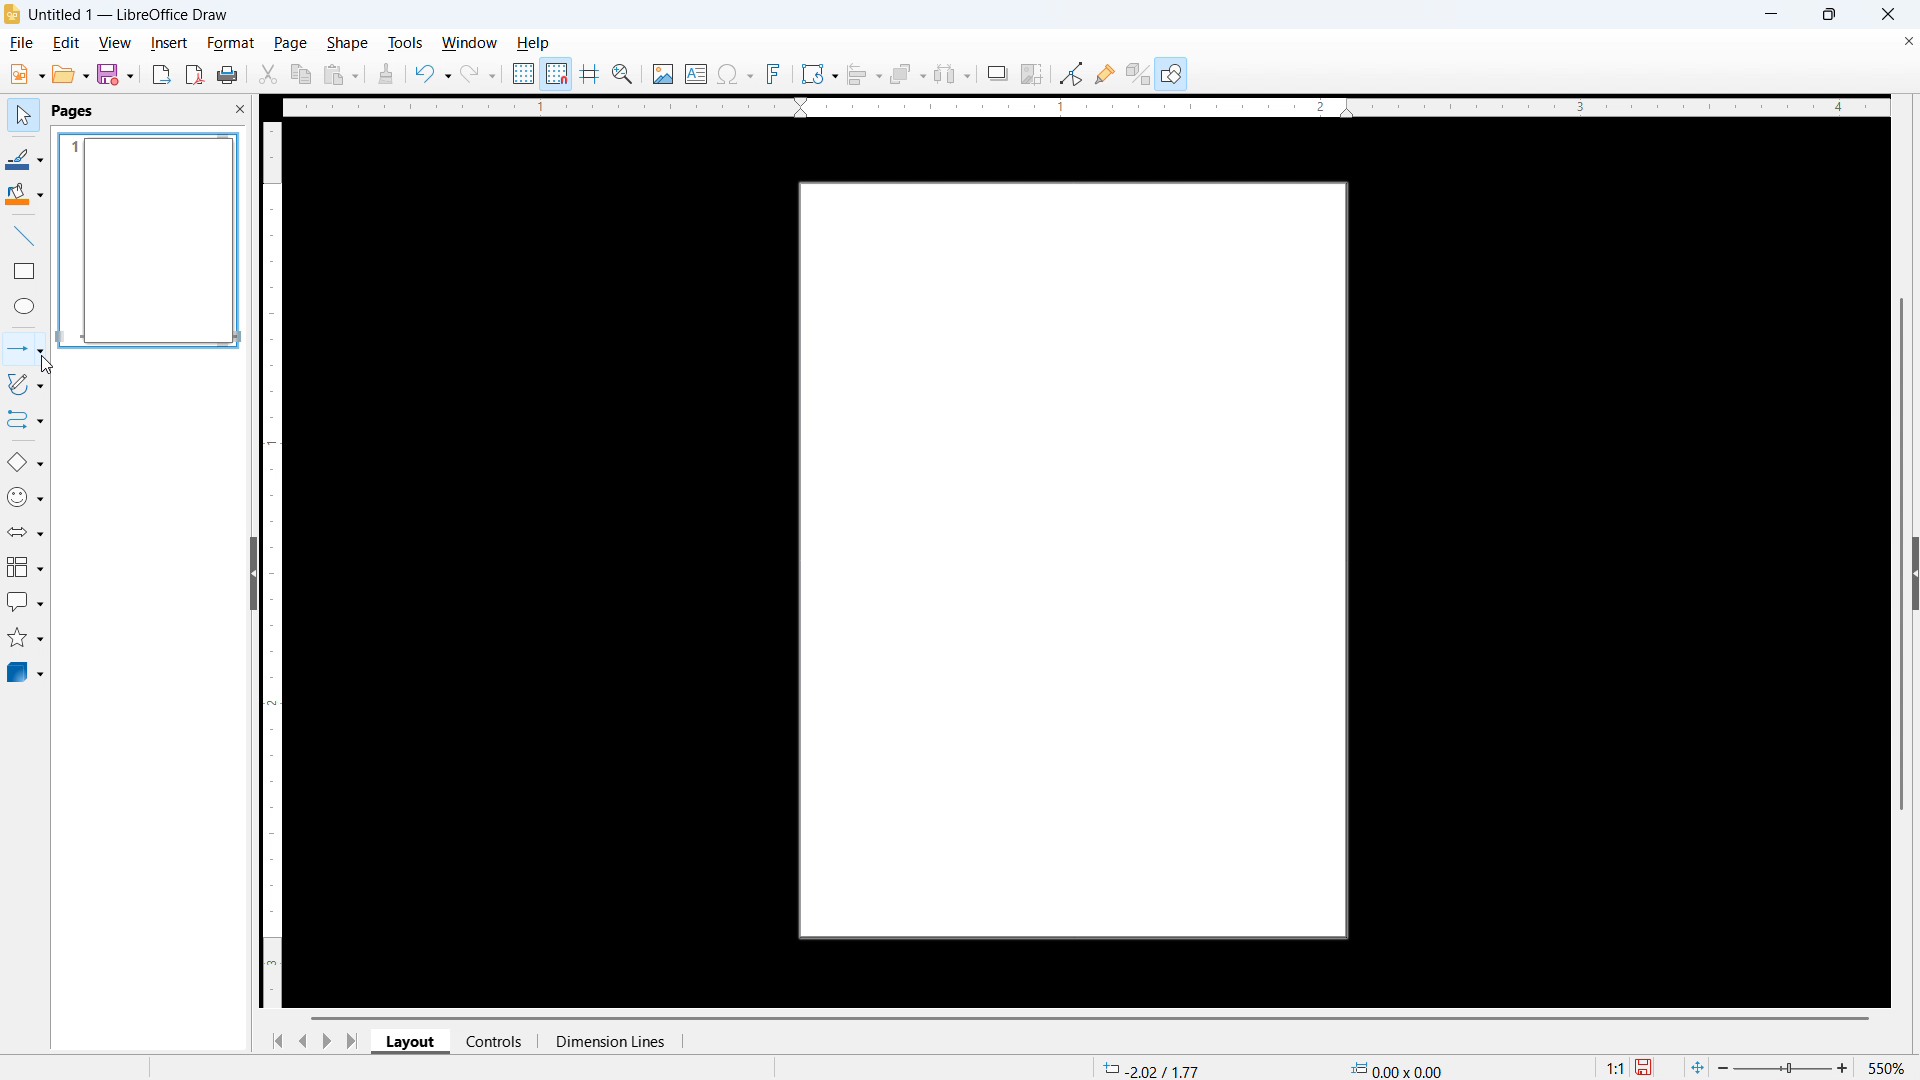 The image size is (1920, 1080). What do you see at coordinates (25, 194) in the screenshot?
I see `Background colour ` at bounding box center [25, 194].